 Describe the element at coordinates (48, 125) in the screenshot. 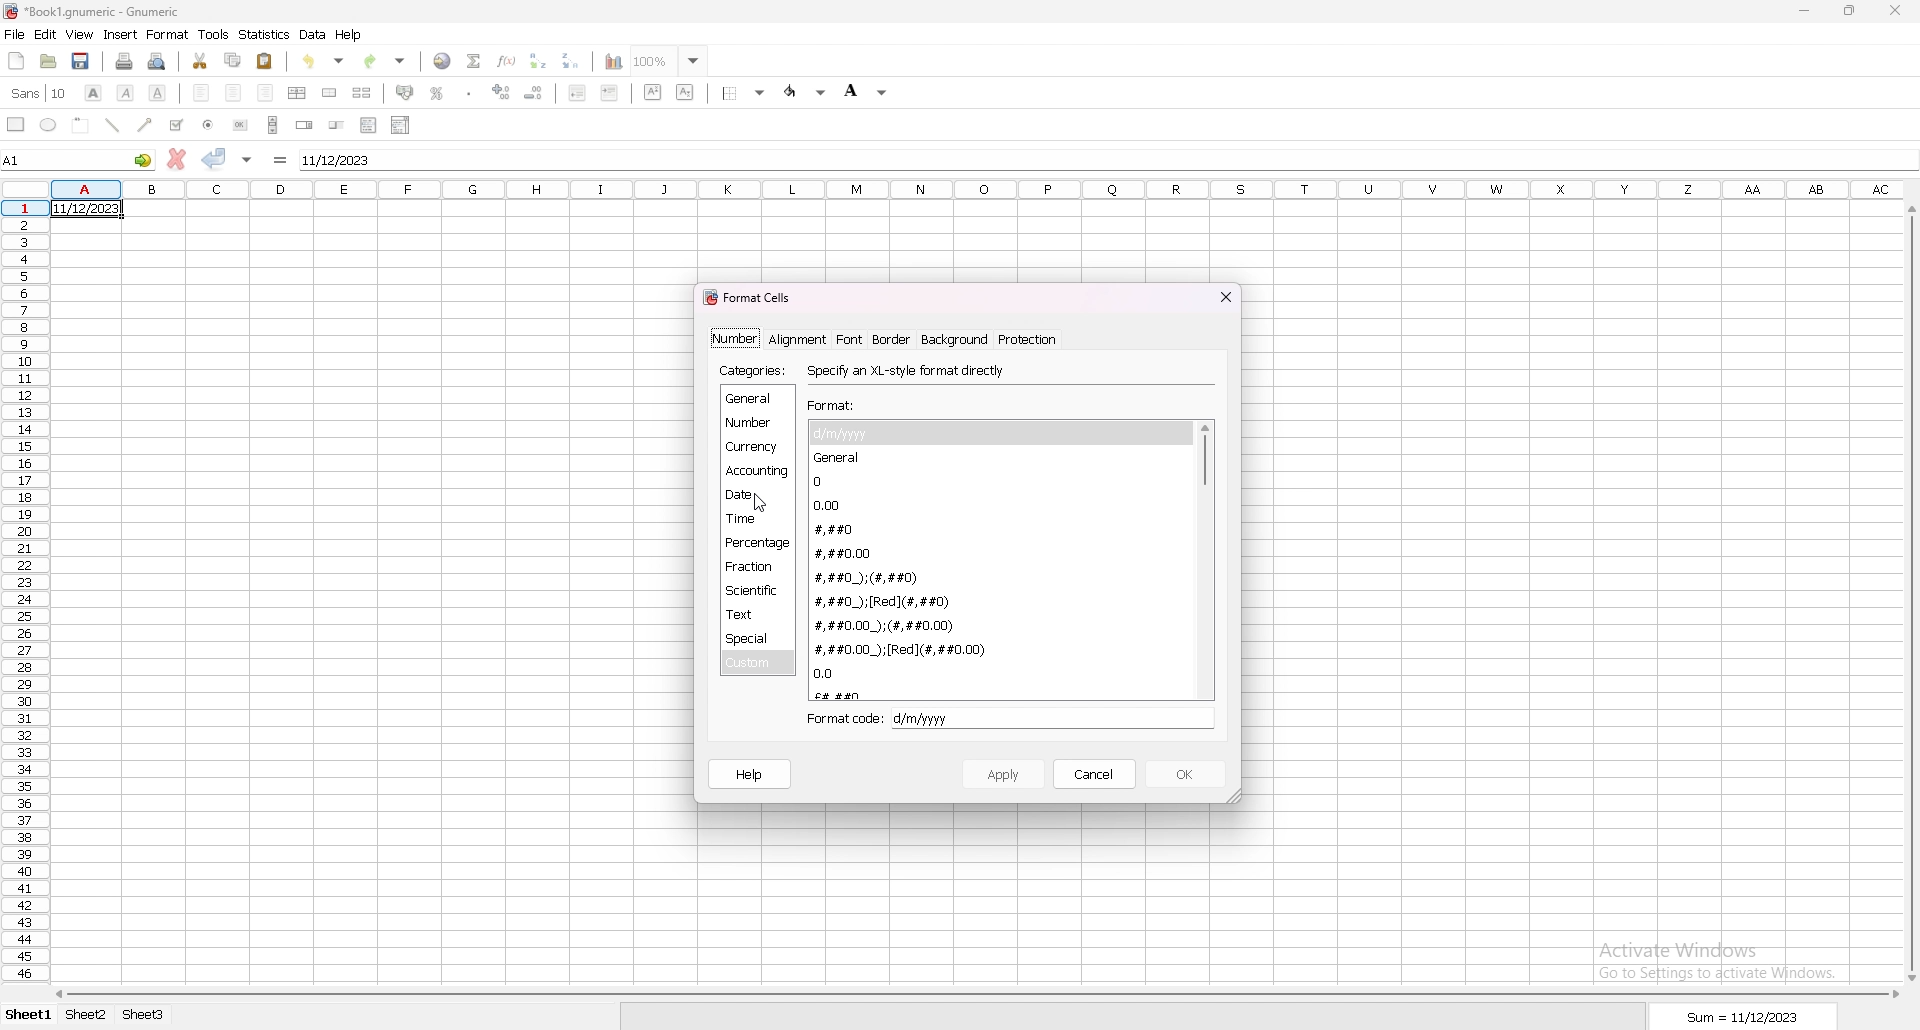

I see `ellipse` at that location.